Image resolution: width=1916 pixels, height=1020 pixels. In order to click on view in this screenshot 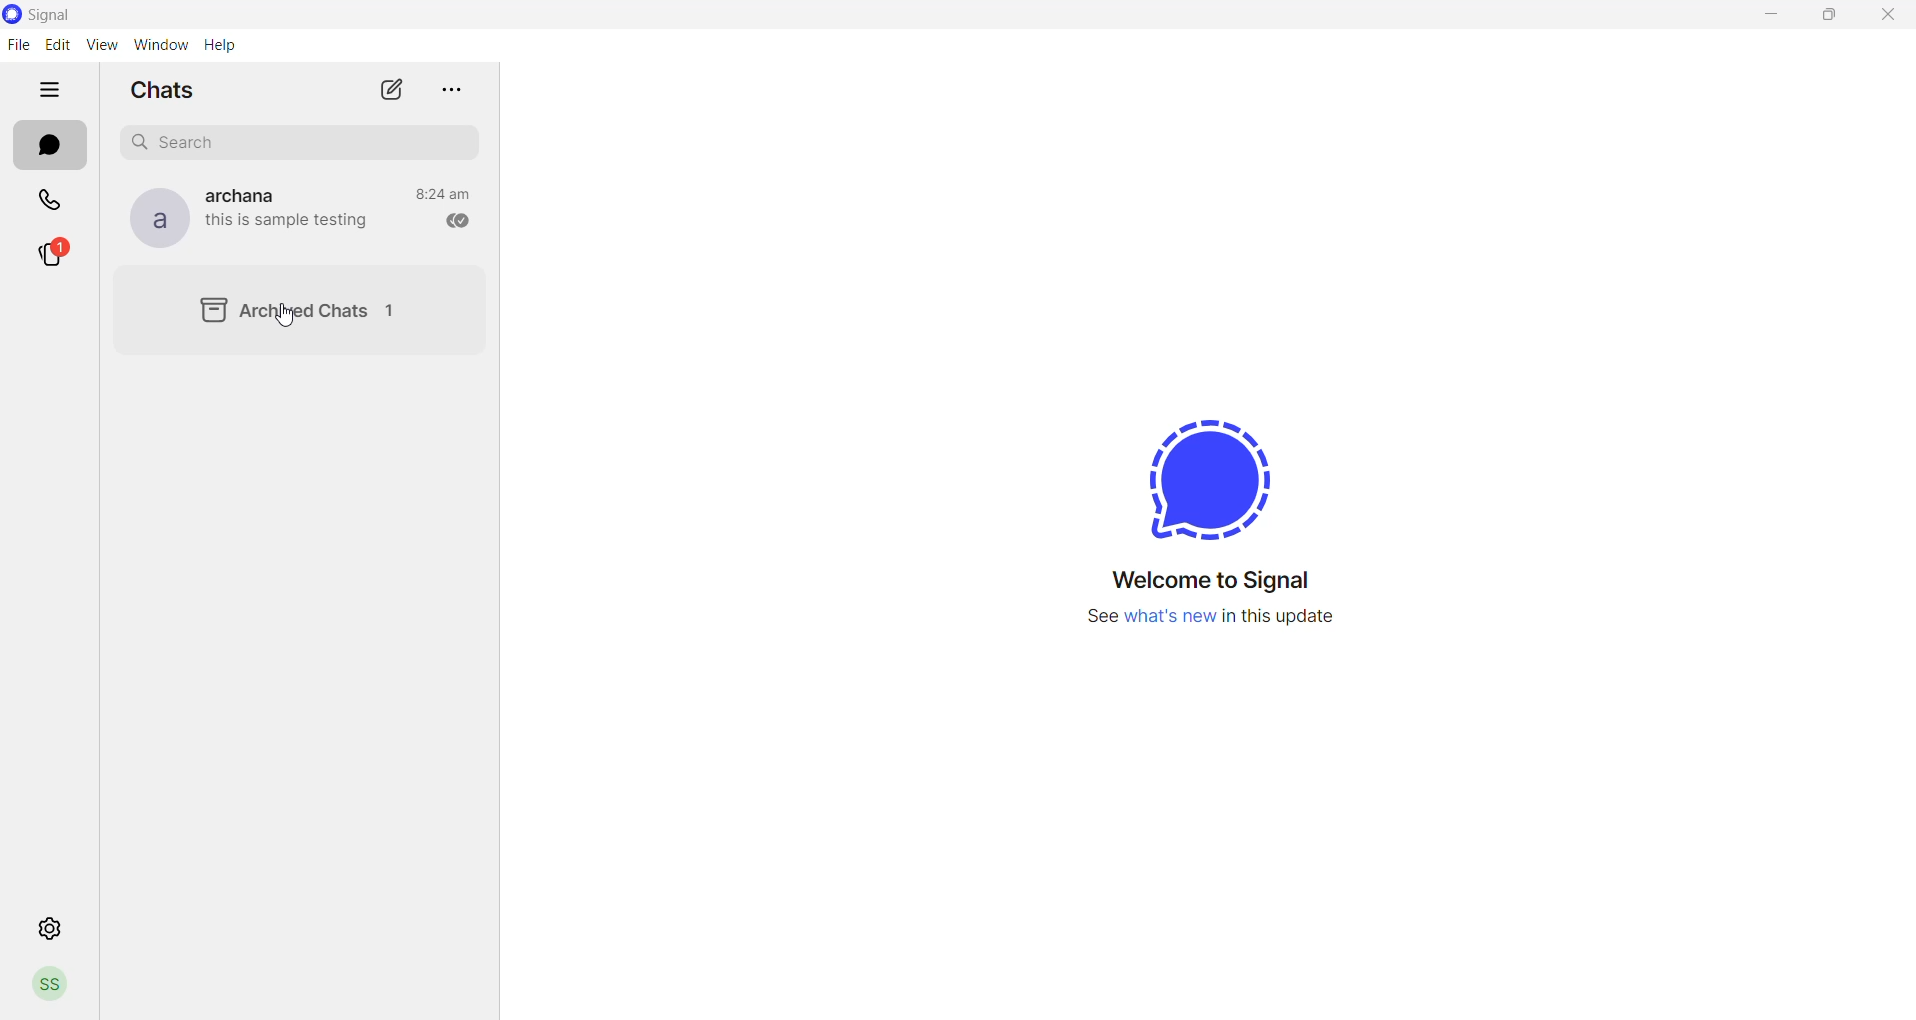, I will do `click(99, 45)`.